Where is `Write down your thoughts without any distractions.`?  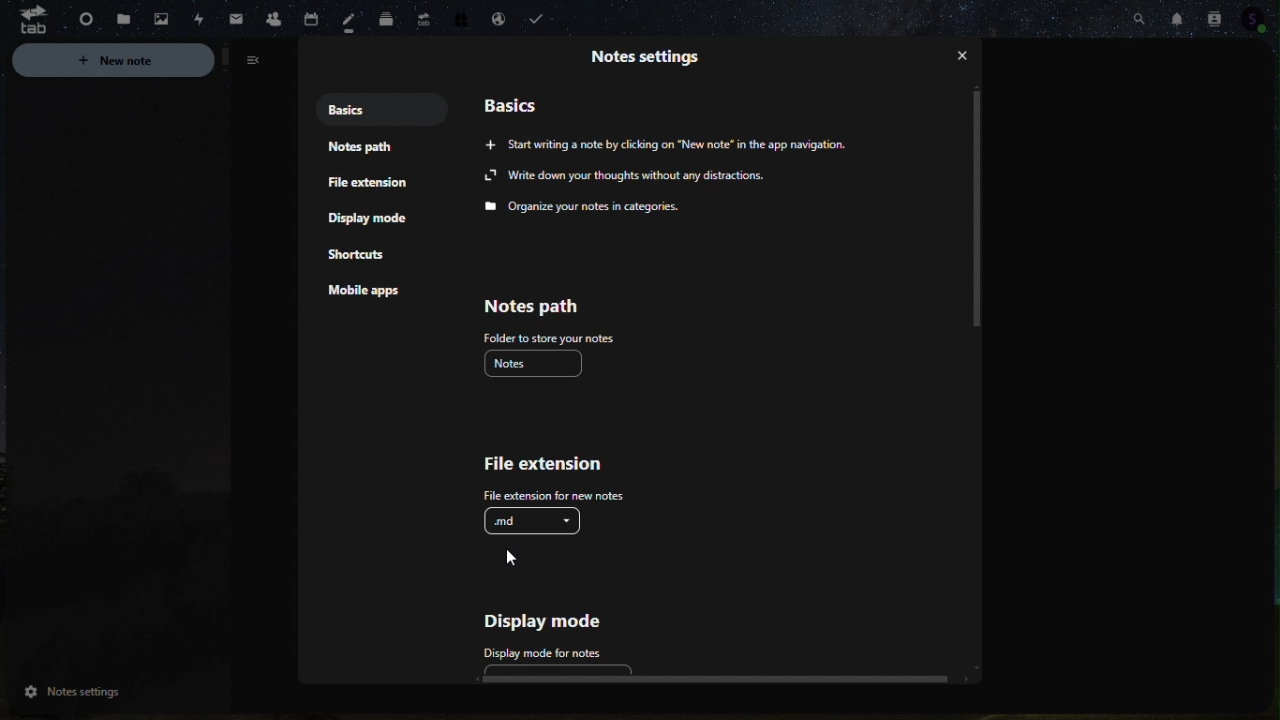 Write down your thoughts without any distractions. is located at coordinates (626, 176).